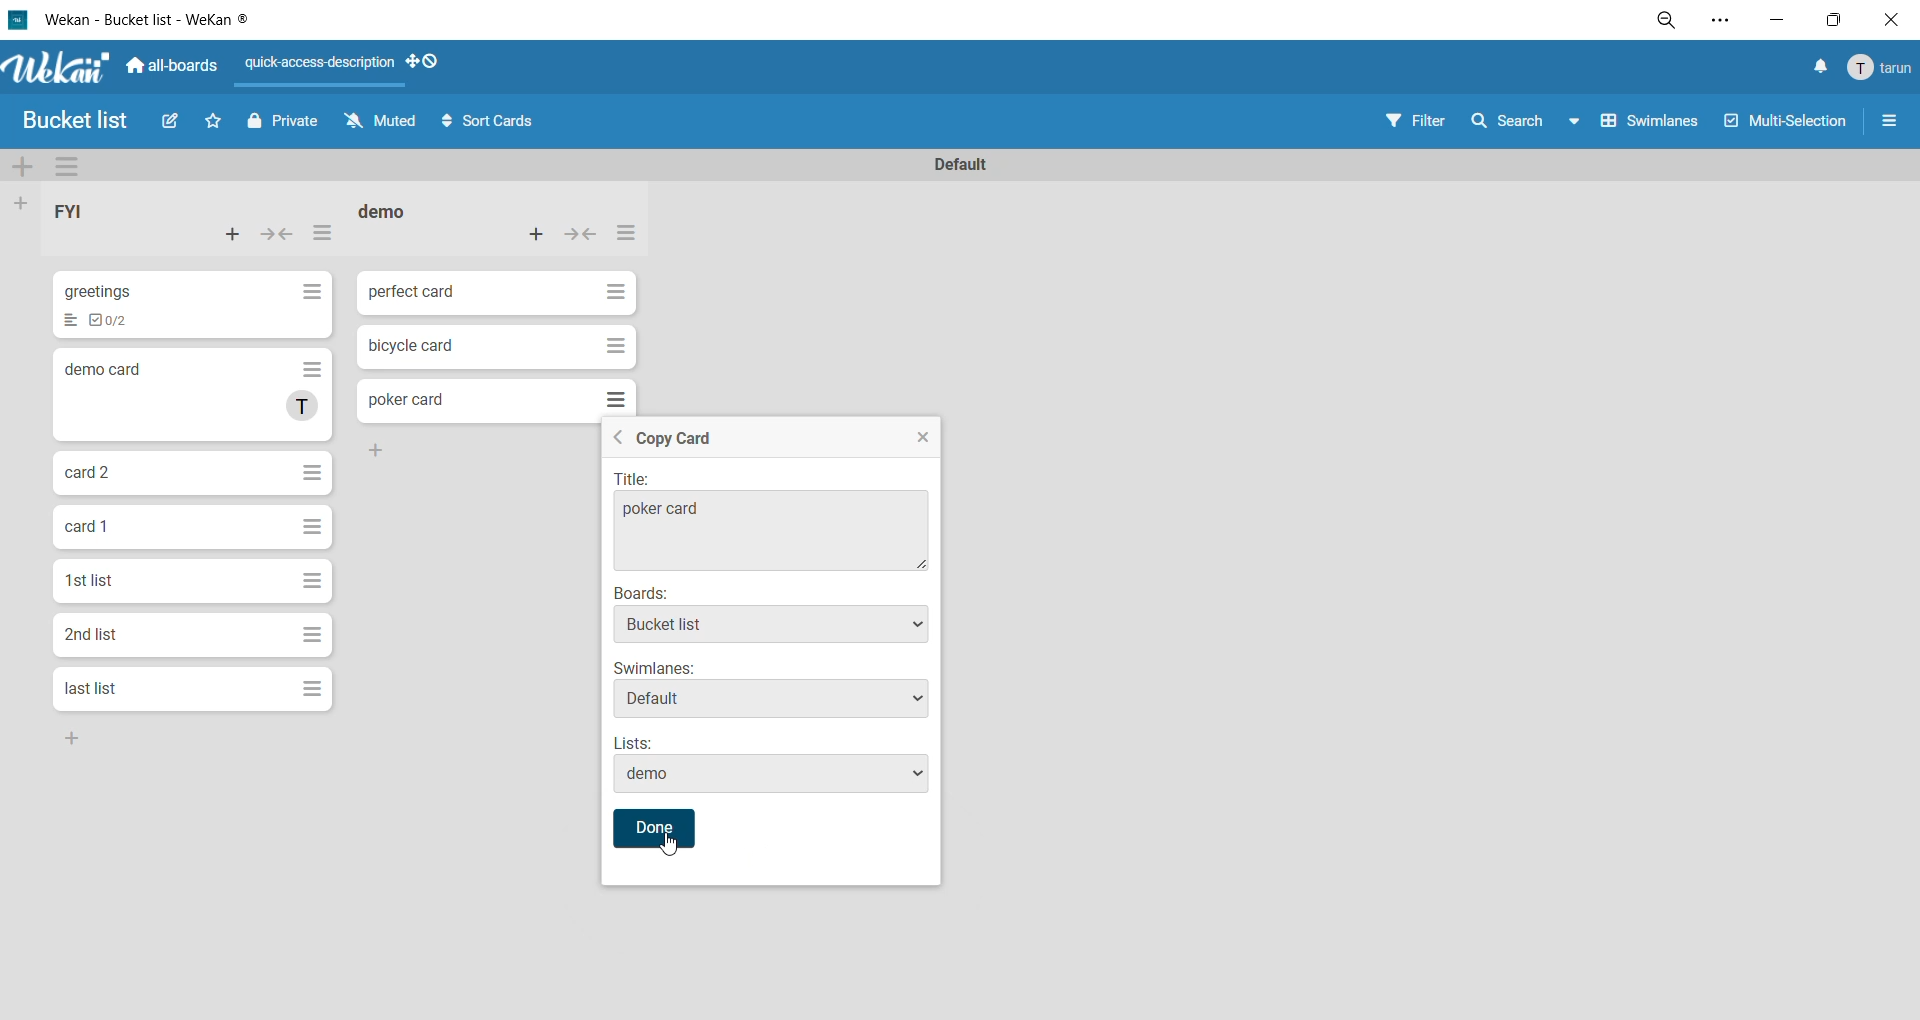  I want to click on Mouse Cursor, so click(671, 850).